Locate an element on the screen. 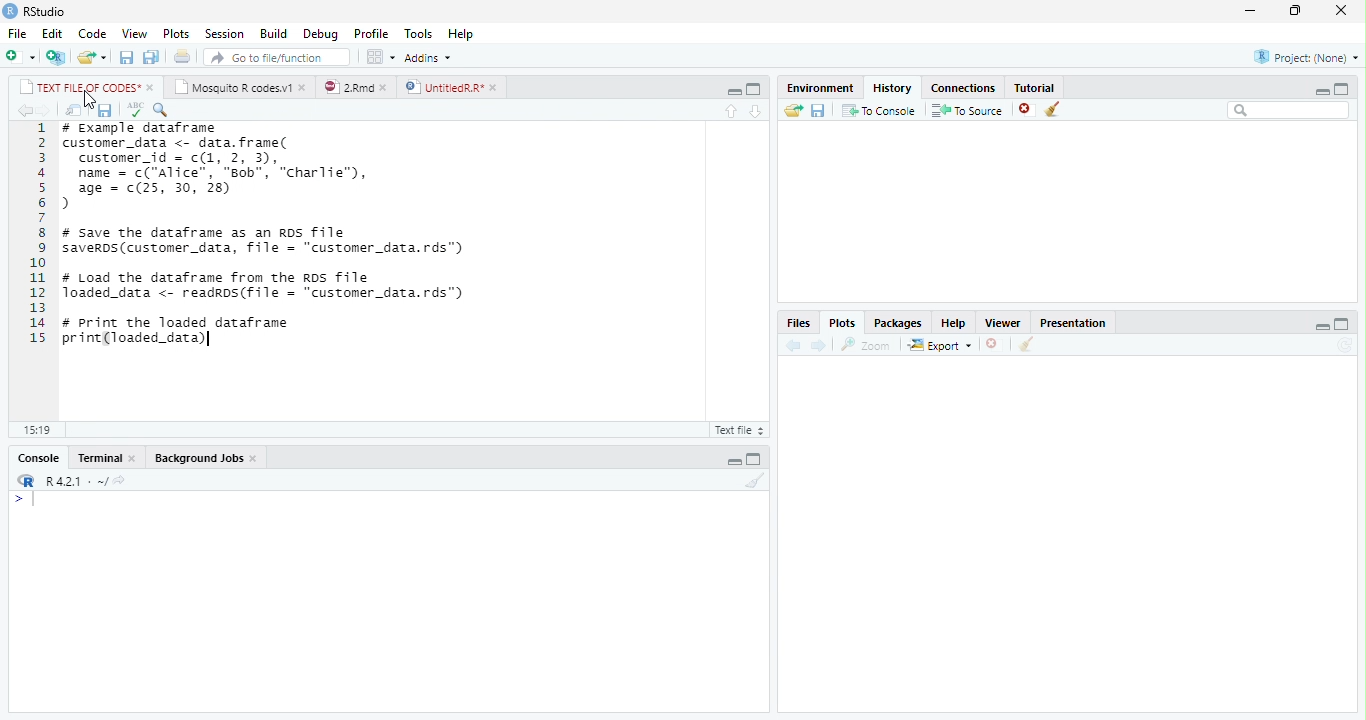 The height and width of the screenshot is (720, 1366). up is located at coordinates (732, 111).